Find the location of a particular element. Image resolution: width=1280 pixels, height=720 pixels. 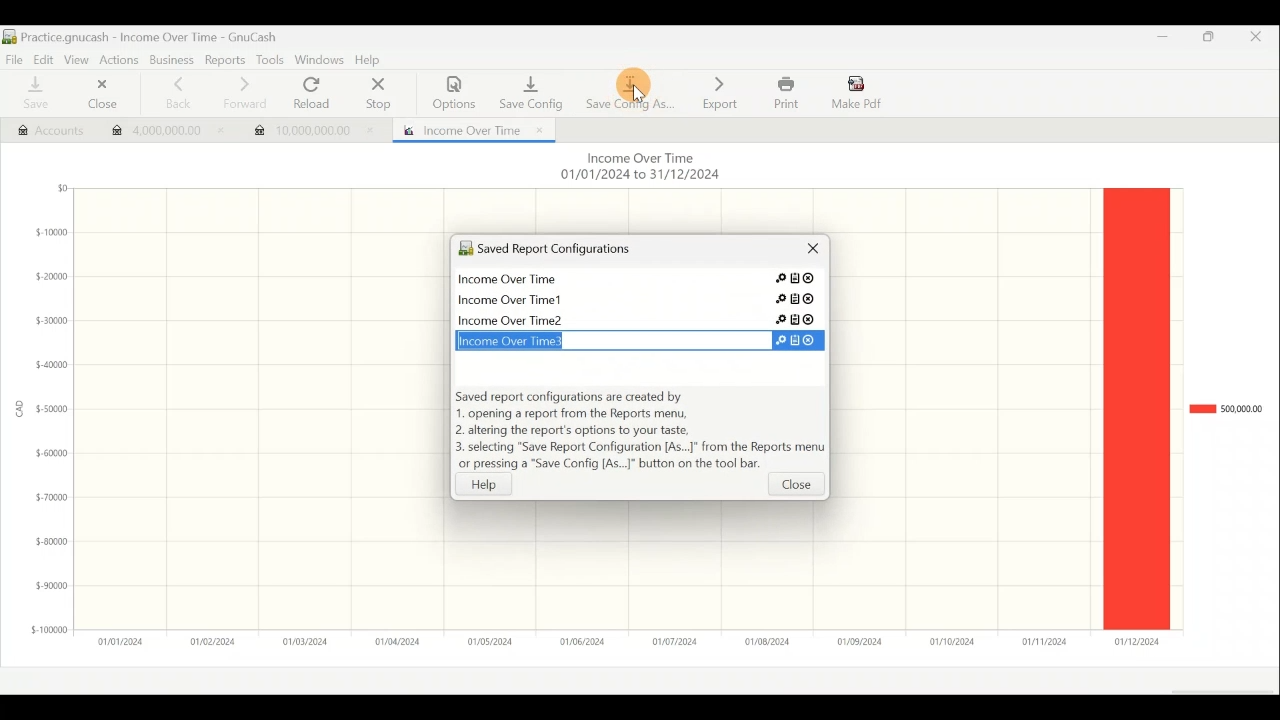

Close is located at coordinates (98, 96).